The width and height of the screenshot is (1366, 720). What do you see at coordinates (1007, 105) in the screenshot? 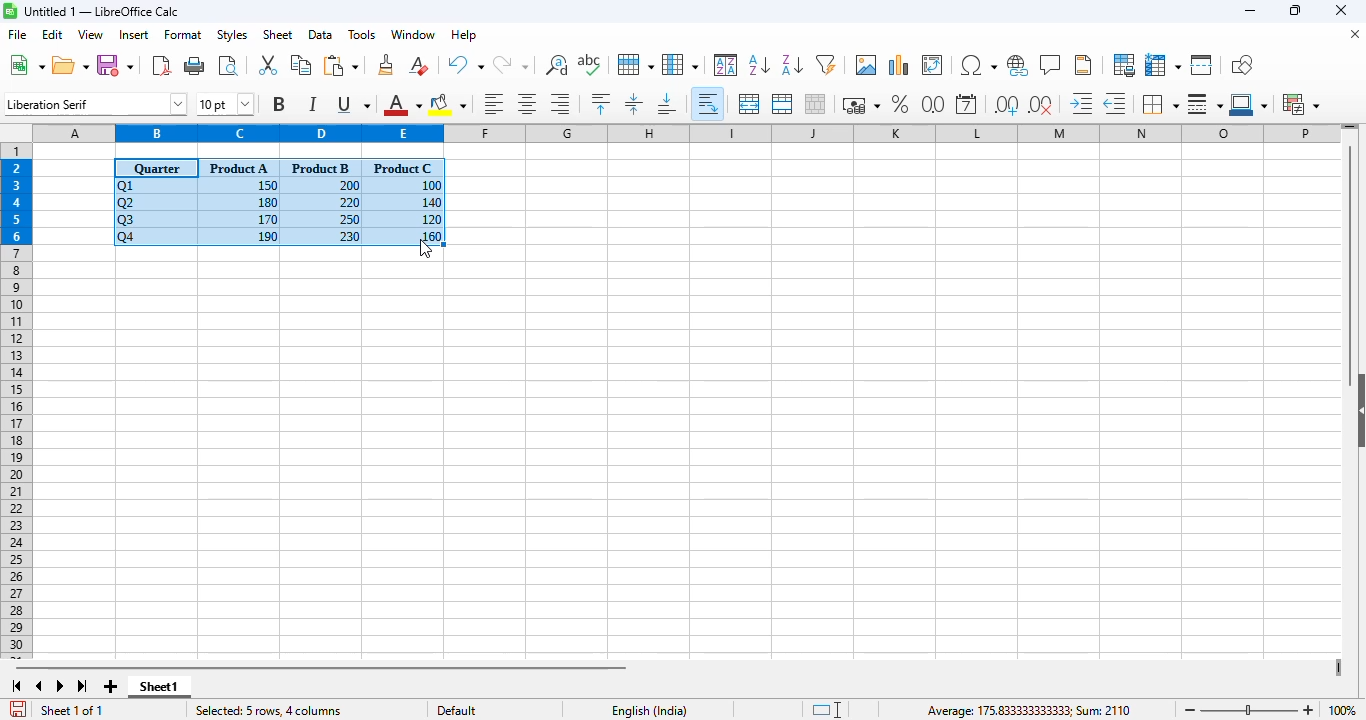
I see `add decimal` at bounding box center [1007, 105].